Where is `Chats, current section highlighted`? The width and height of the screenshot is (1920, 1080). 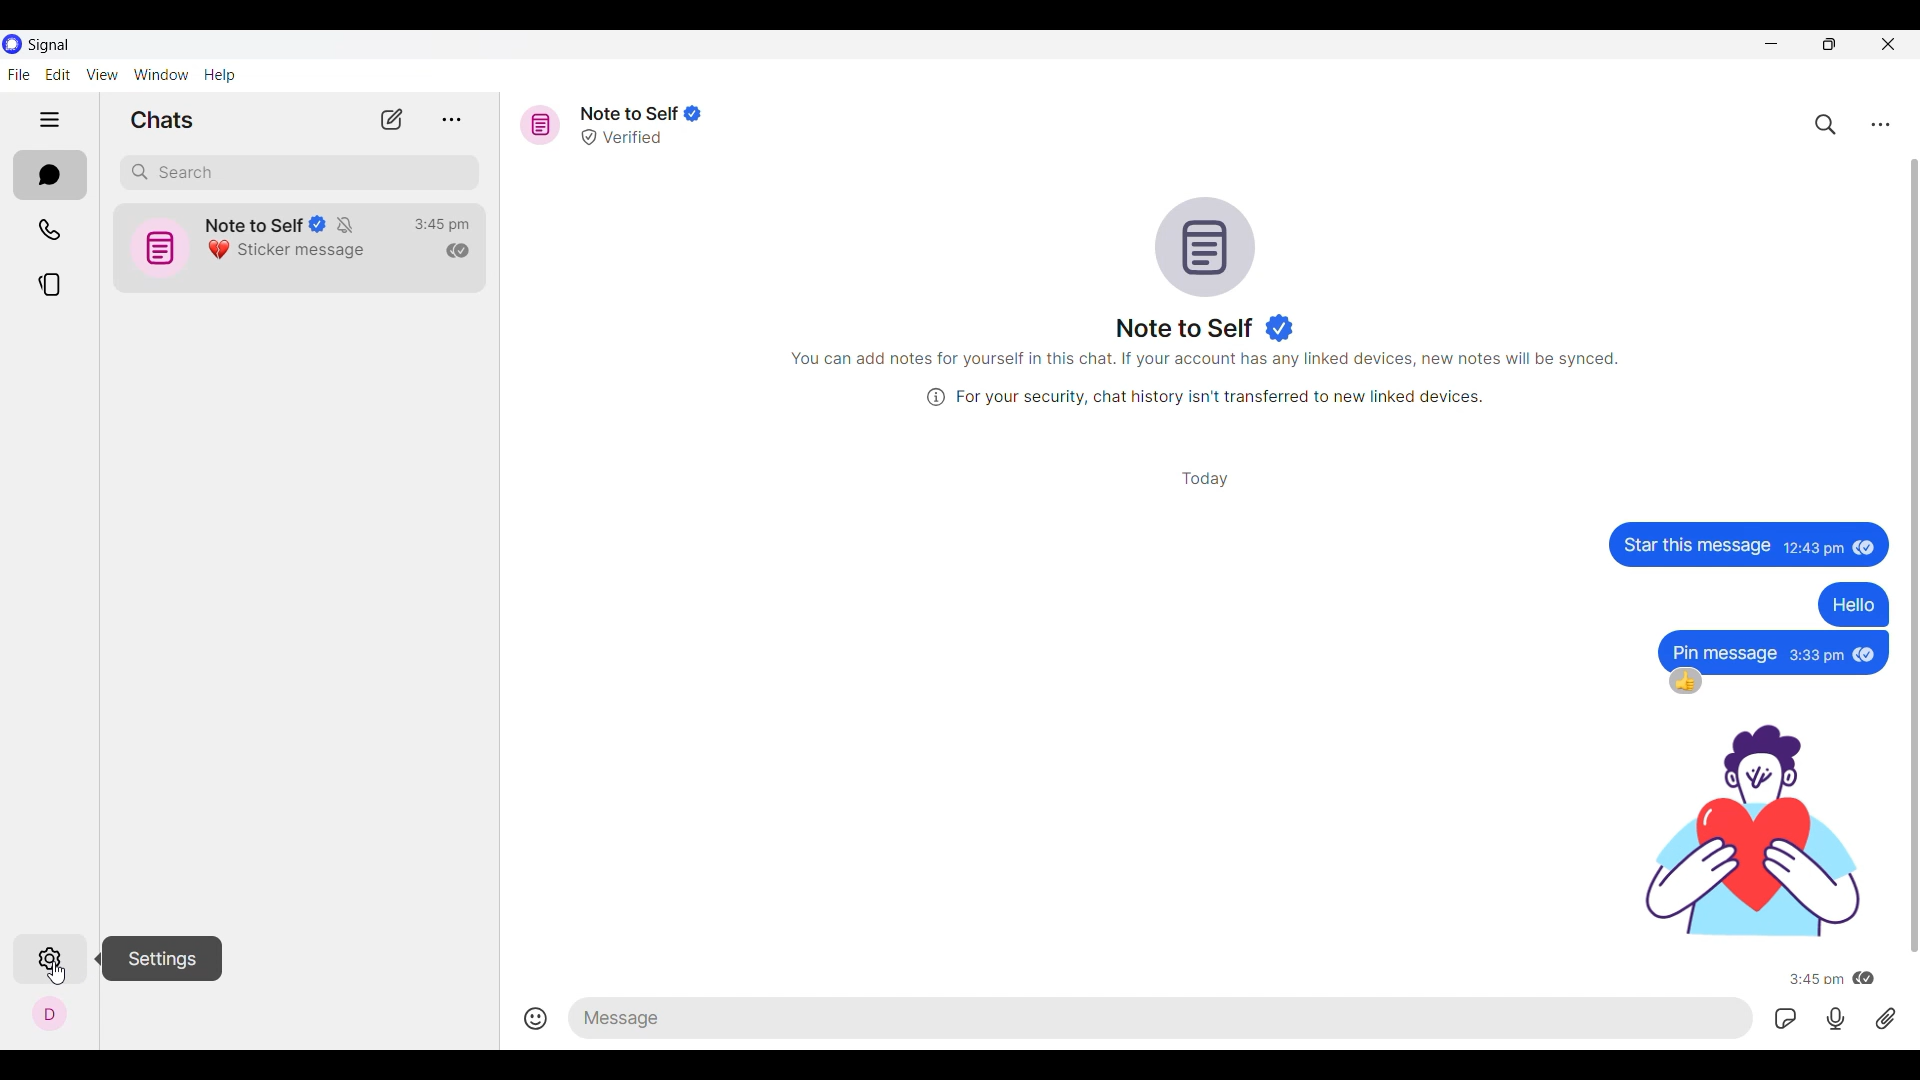
Chats, current section highlighted is located at coordinates (51, 176).